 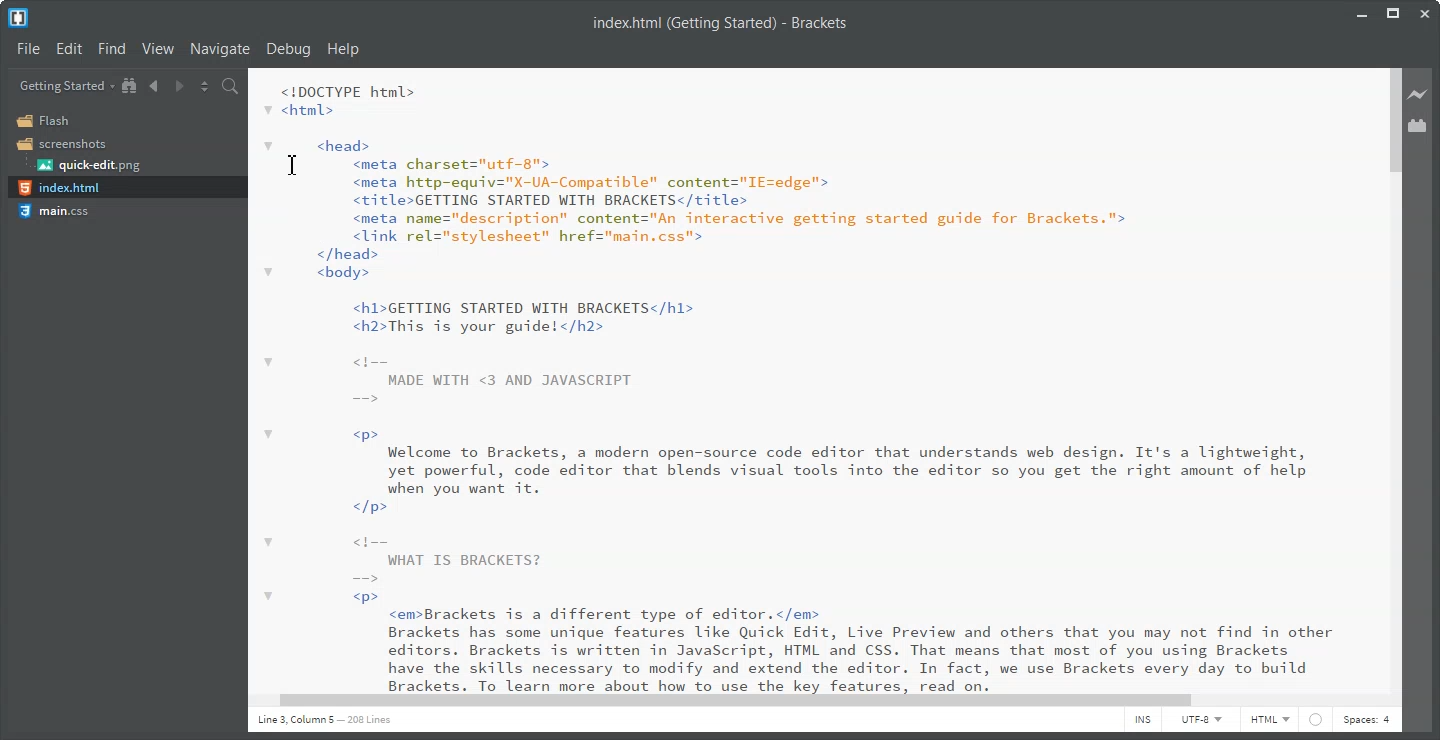 I want to click on main.css, so click(x=61, y=211).